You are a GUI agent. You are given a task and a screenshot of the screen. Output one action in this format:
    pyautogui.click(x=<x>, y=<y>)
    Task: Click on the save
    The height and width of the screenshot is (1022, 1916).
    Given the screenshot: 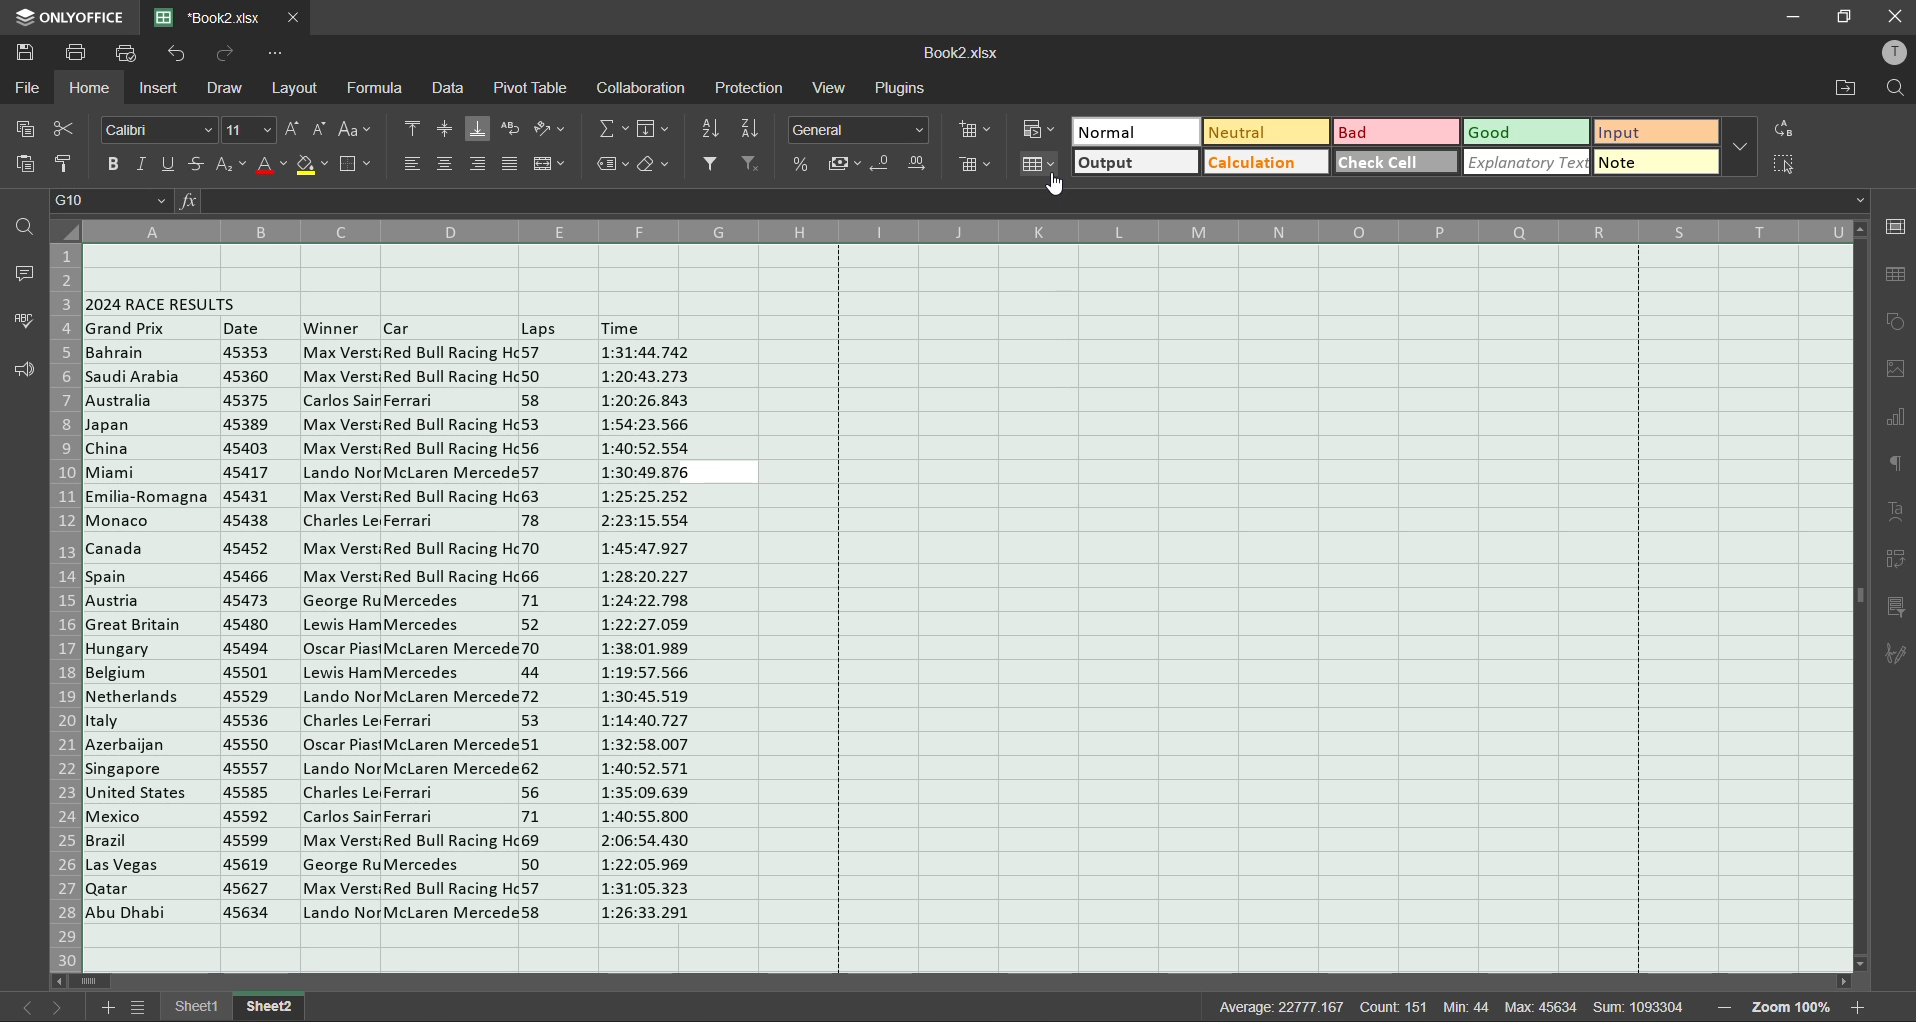 What is the action you would take?
    pyautogui.click(x=28, y=55)
    